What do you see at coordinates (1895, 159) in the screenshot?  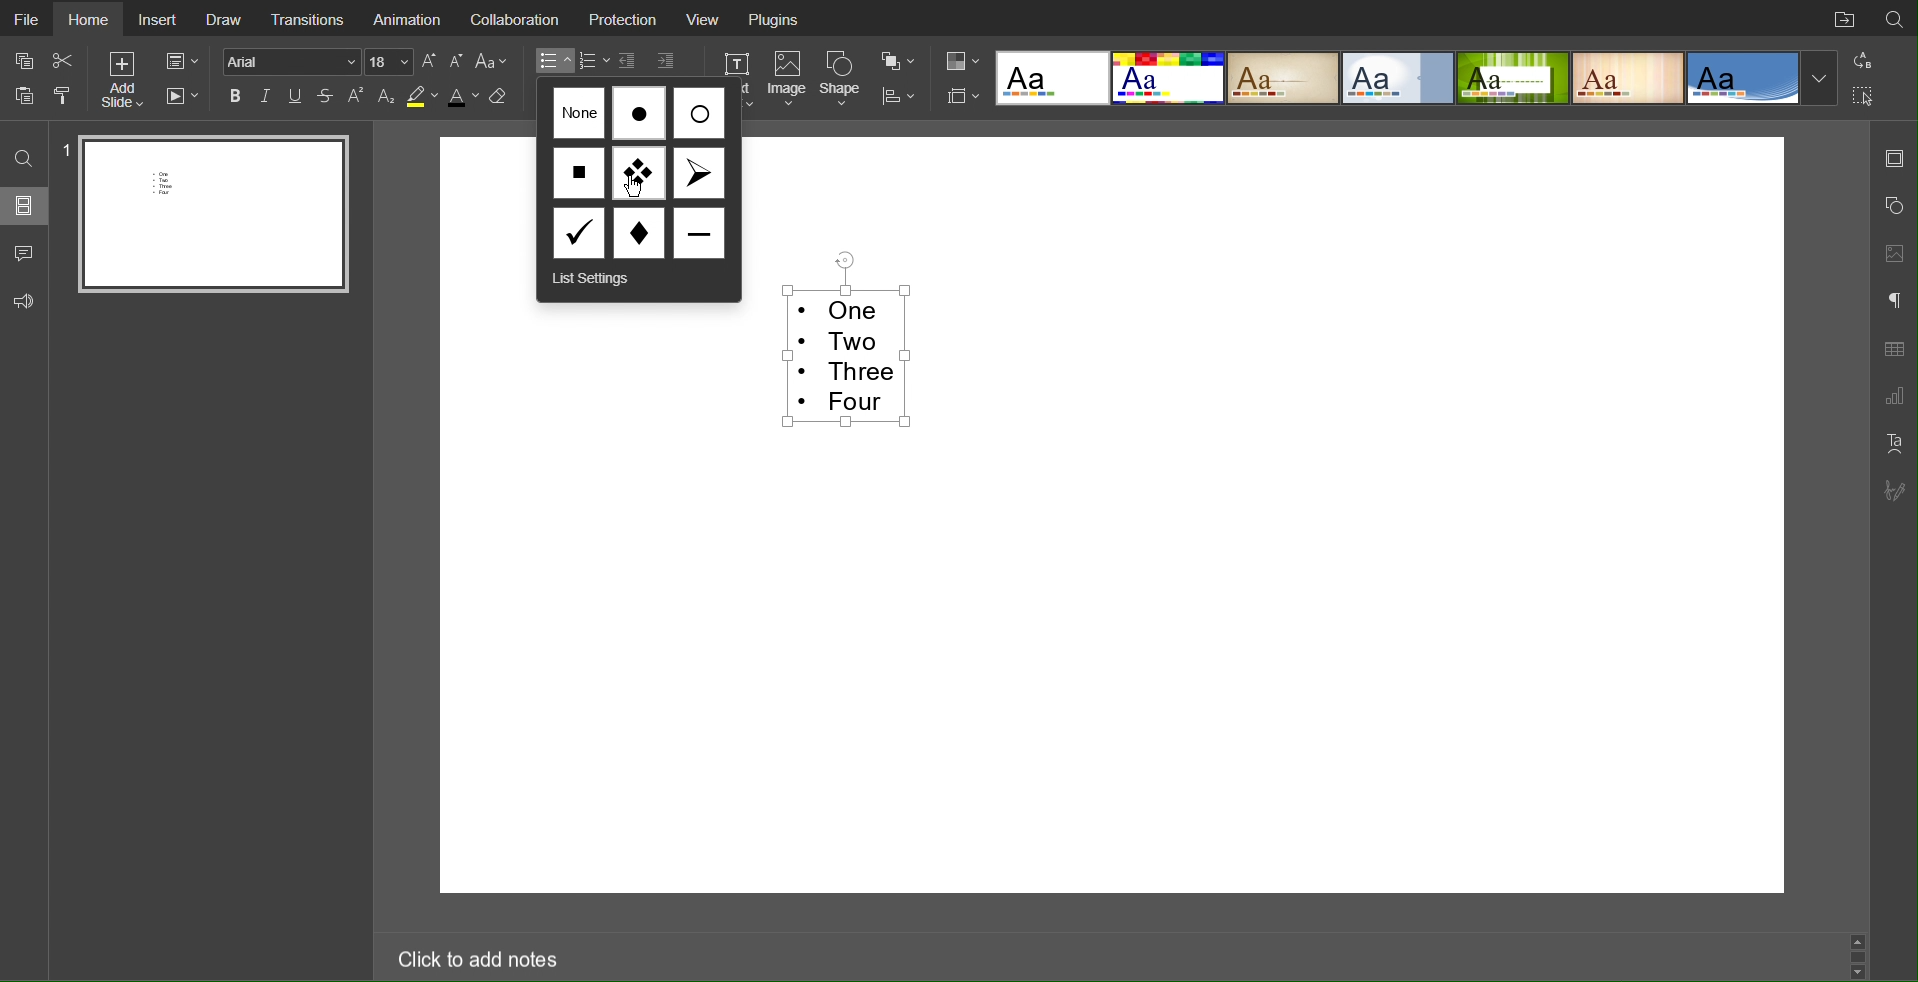 I see `Slide Settings` at bounding box center [1895, 159].